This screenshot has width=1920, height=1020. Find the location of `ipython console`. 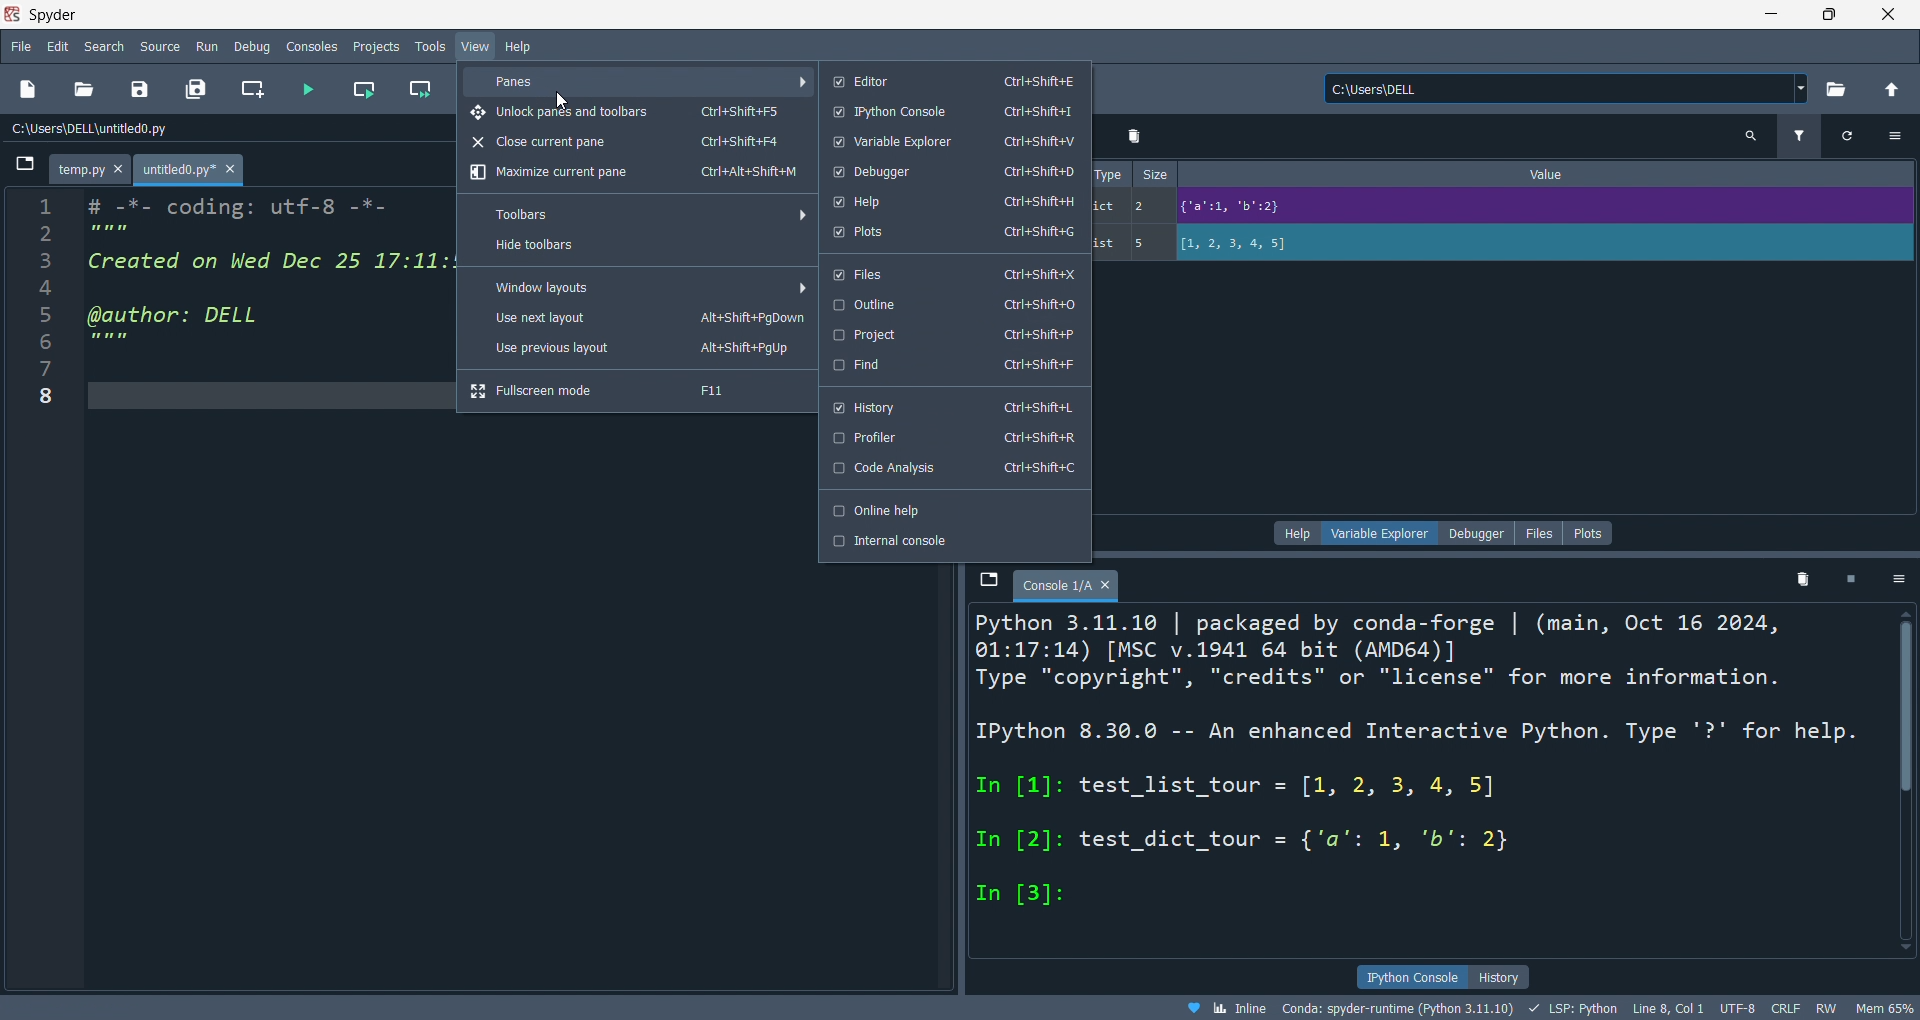

ipython console is located at coordinates (1414, 978).